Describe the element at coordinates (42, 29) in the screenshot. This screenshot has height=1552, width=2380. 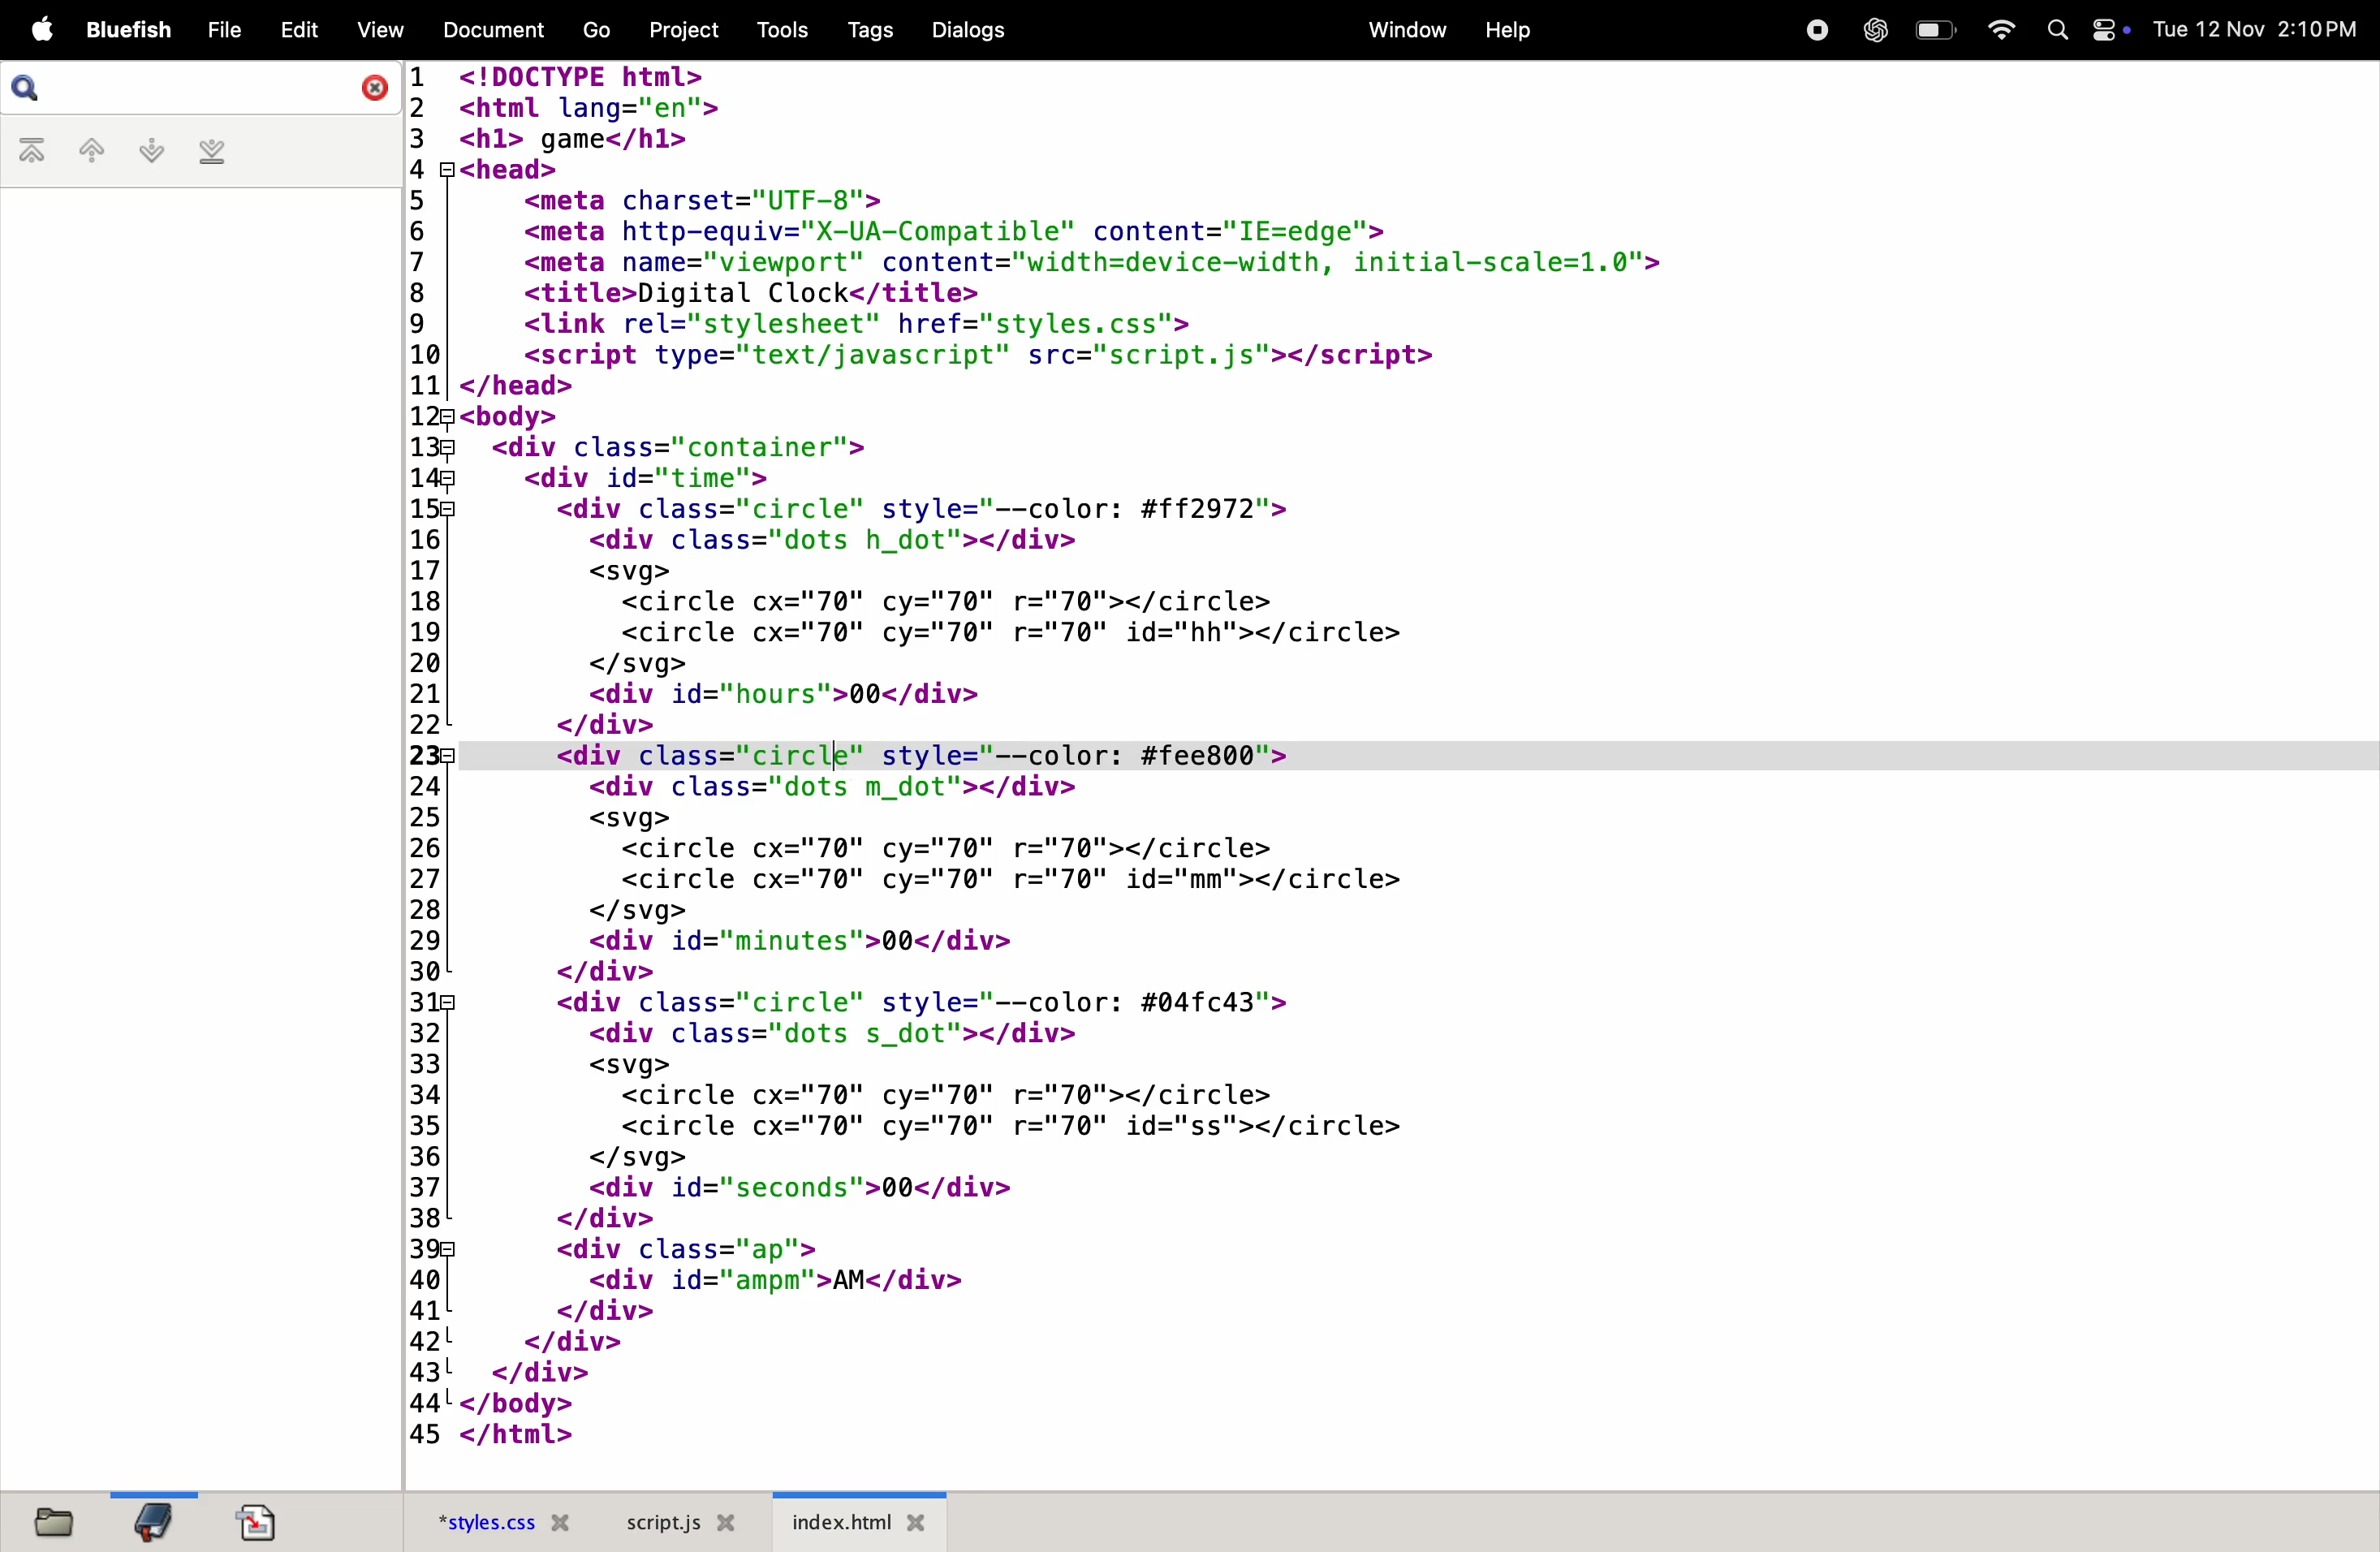
I see `apple menu` at that location.